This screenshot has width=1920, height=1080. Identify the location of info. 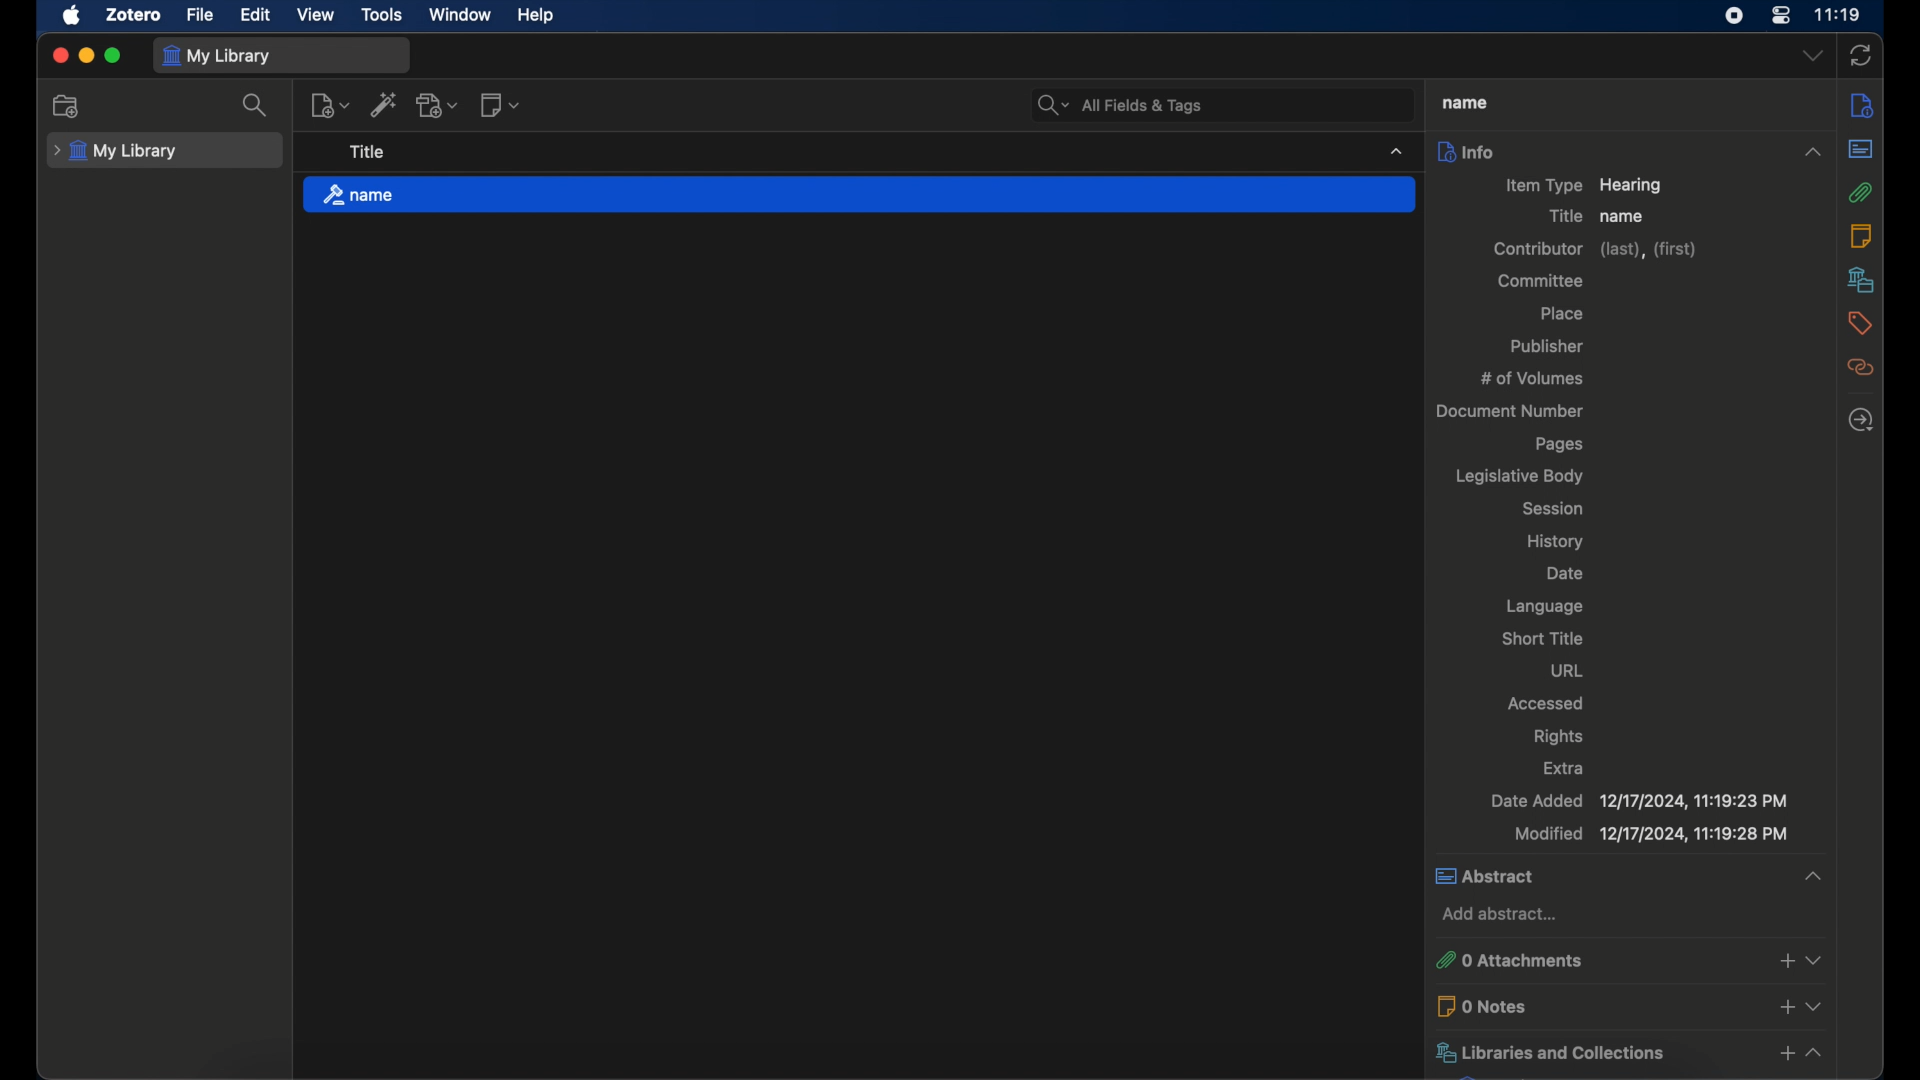
(1631, 151).